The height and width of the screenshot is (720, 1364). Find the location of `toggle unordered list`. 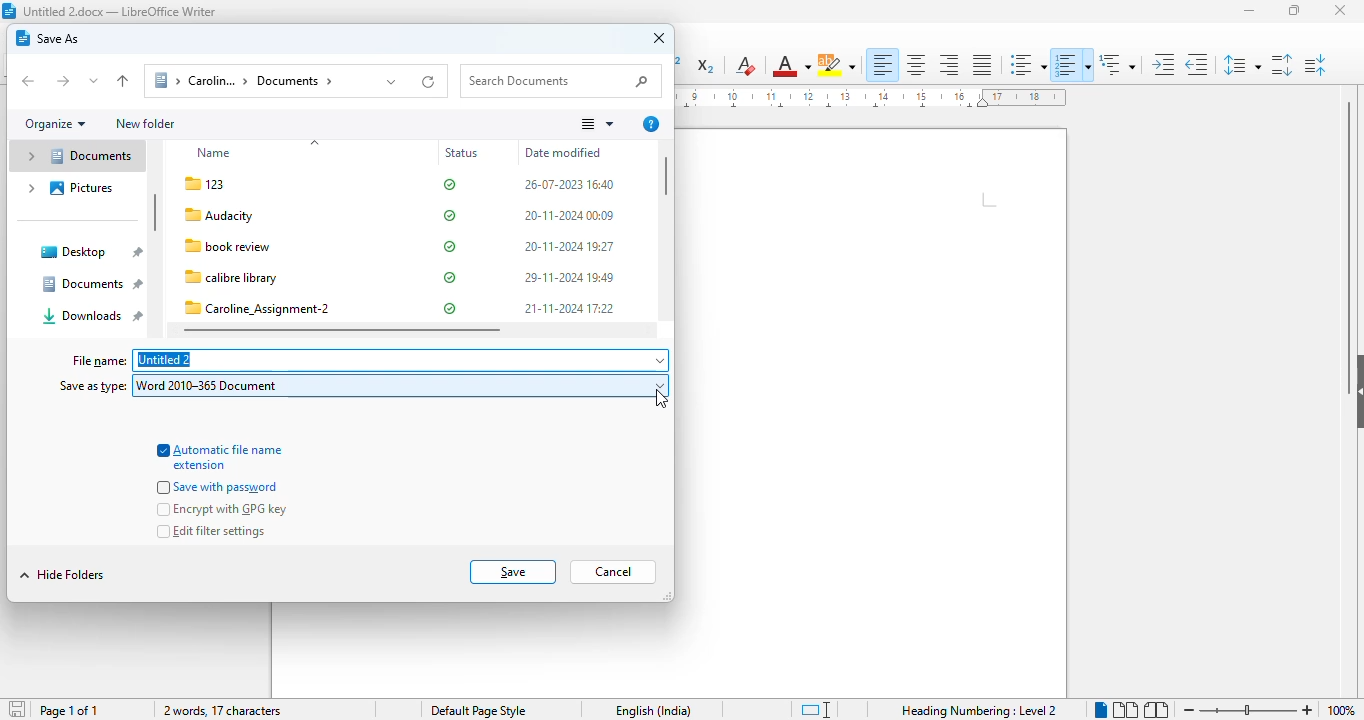

toggle unordered list is located at coordinates (1026, 65).